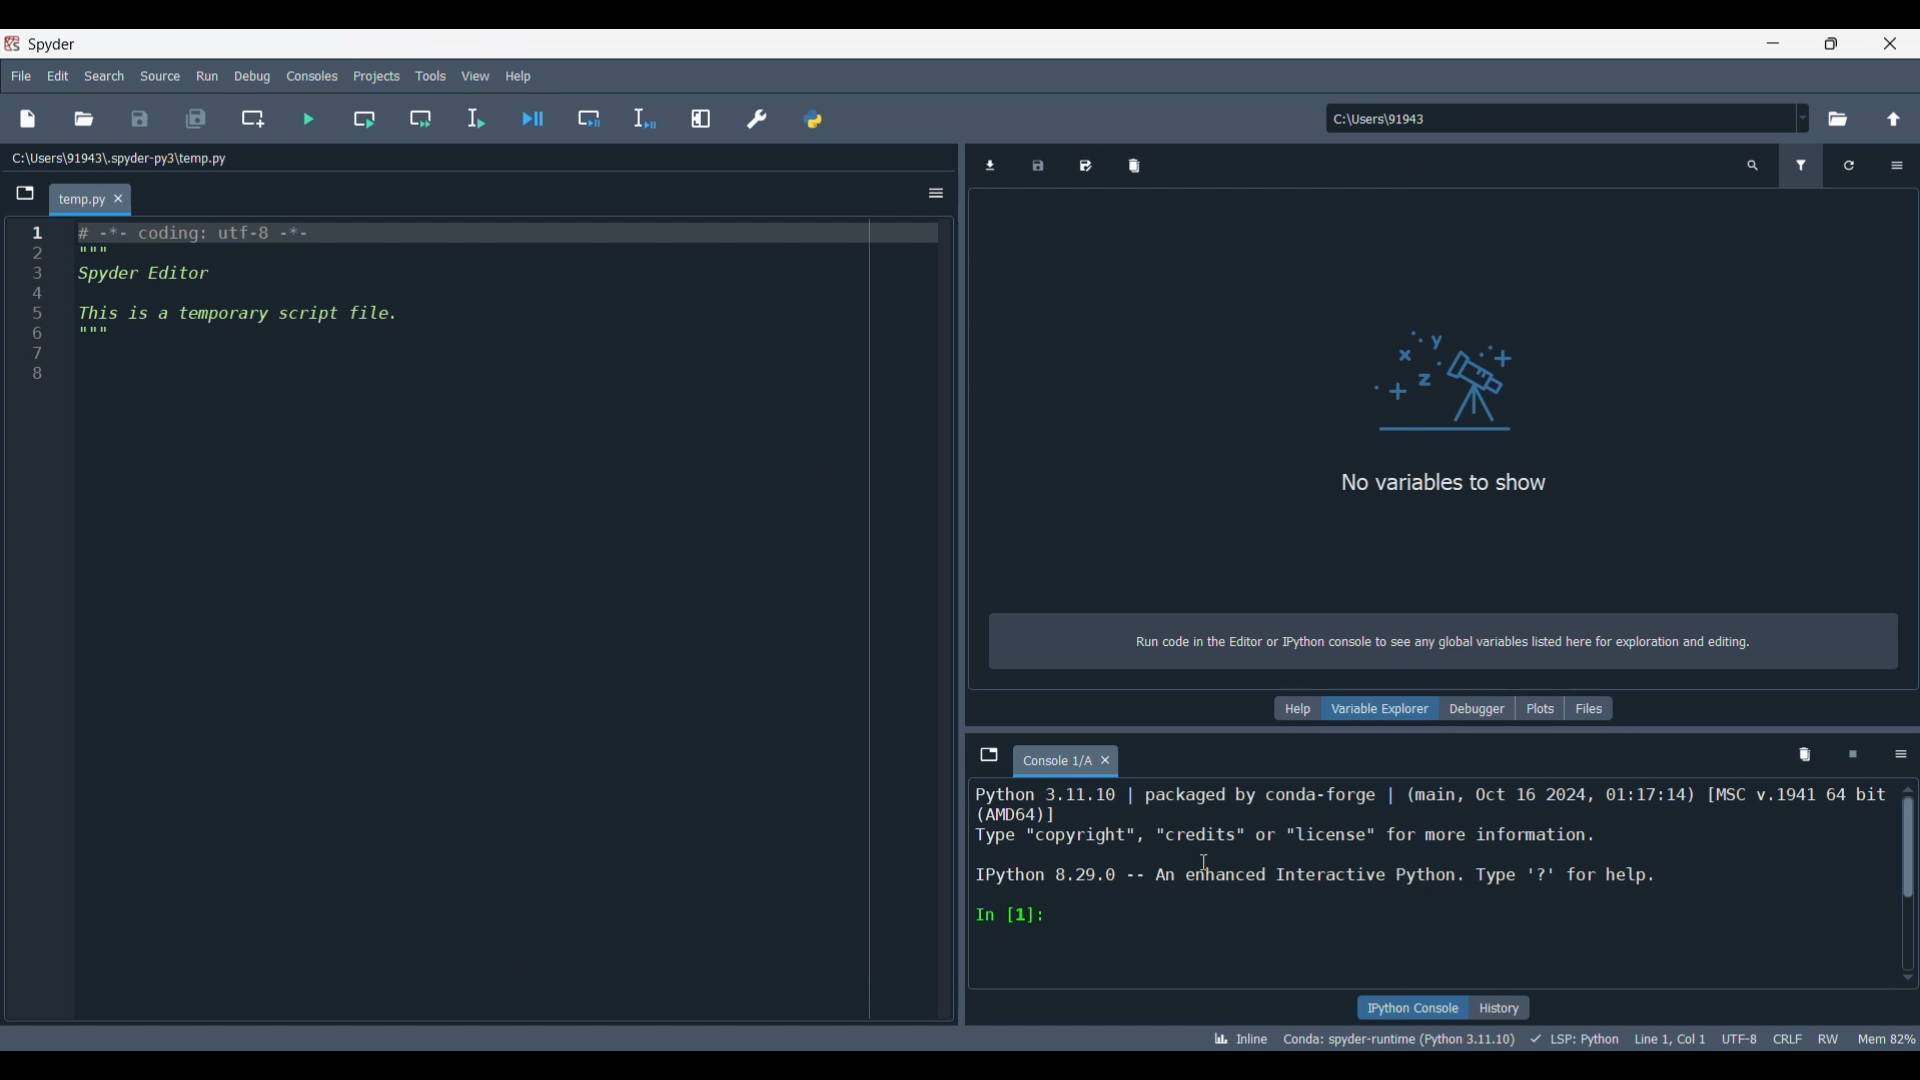 Image resolution: width=1920 pixels, height=1080 pixels. Describe the element at coordinates (84, 119) in the screenshot. I see `Open file` at that location.